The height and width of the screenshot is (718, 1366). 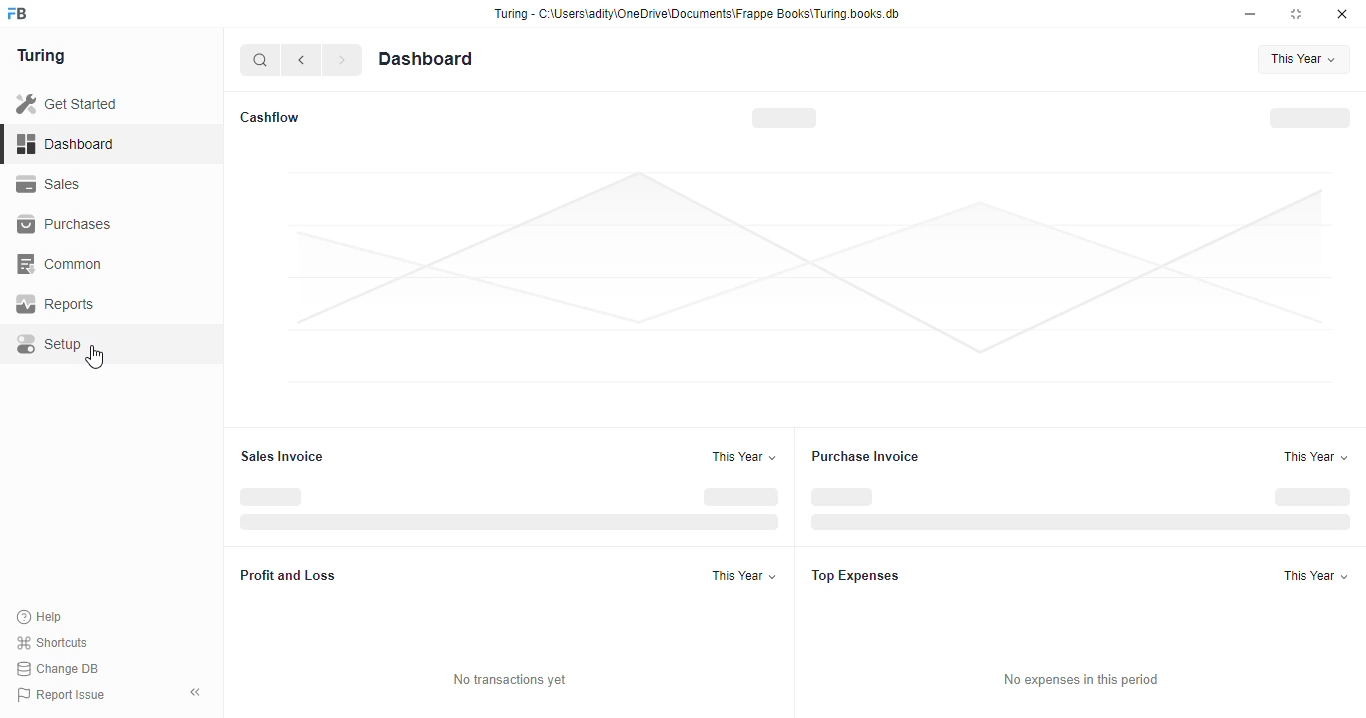 I want to click on This Year, so click(x=1303, y=59).